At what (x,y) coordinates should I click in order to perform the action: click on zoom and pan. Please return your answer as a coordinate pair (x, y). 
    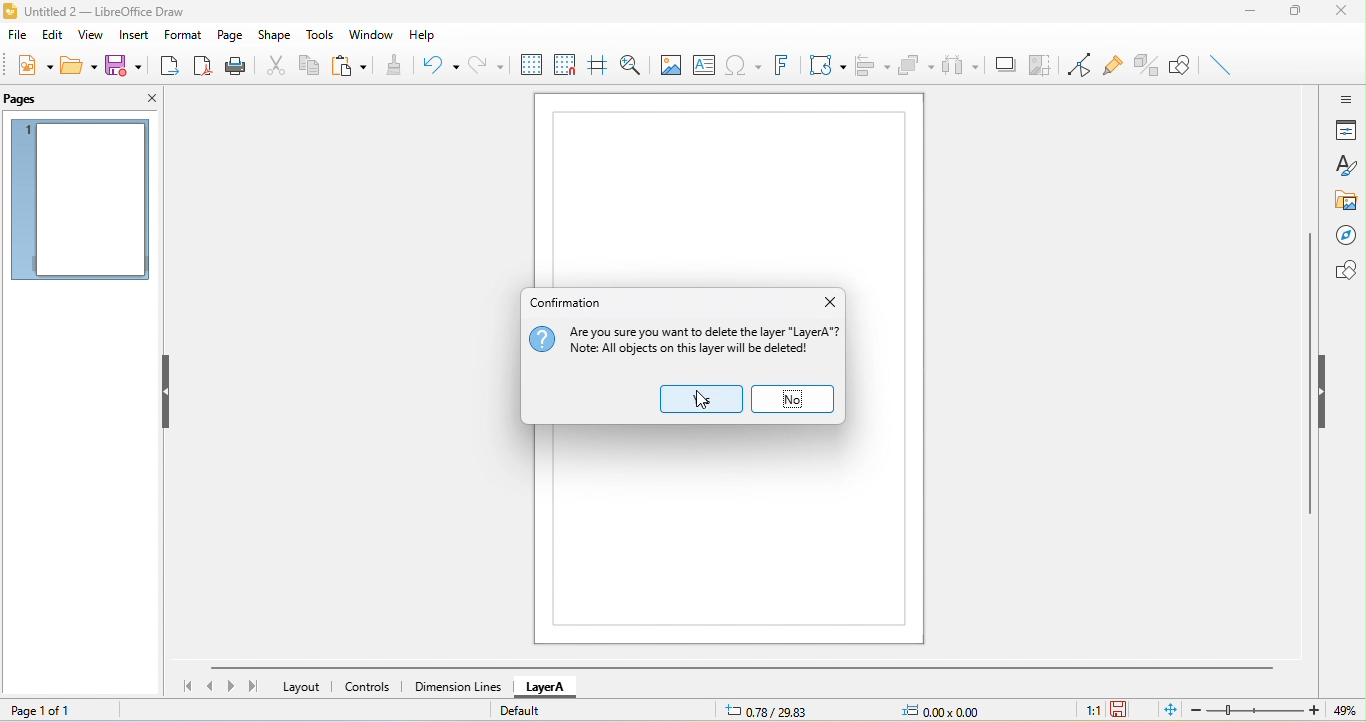
    Looking at the image, I should click on (634, 68).